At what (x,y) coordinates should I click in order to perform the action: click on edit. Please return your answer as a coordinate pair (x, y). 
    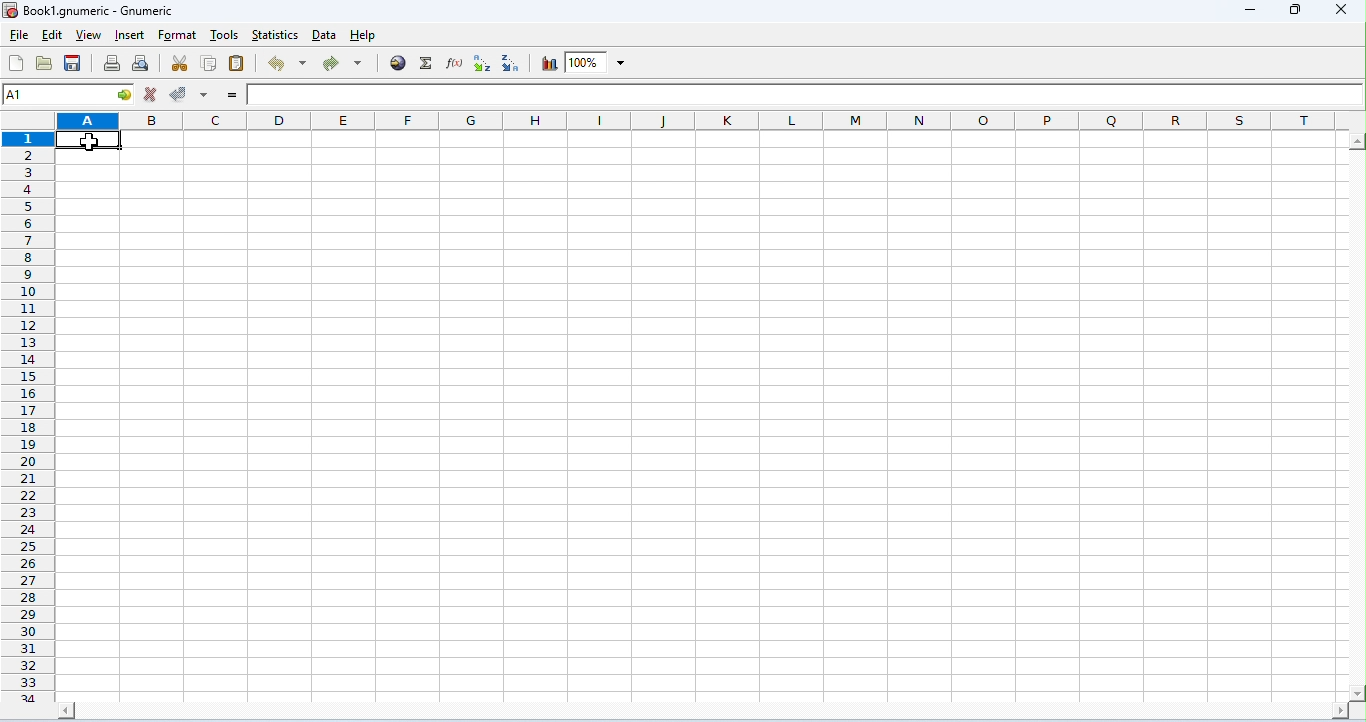
    Looking at the image, I should click on (52, 36).